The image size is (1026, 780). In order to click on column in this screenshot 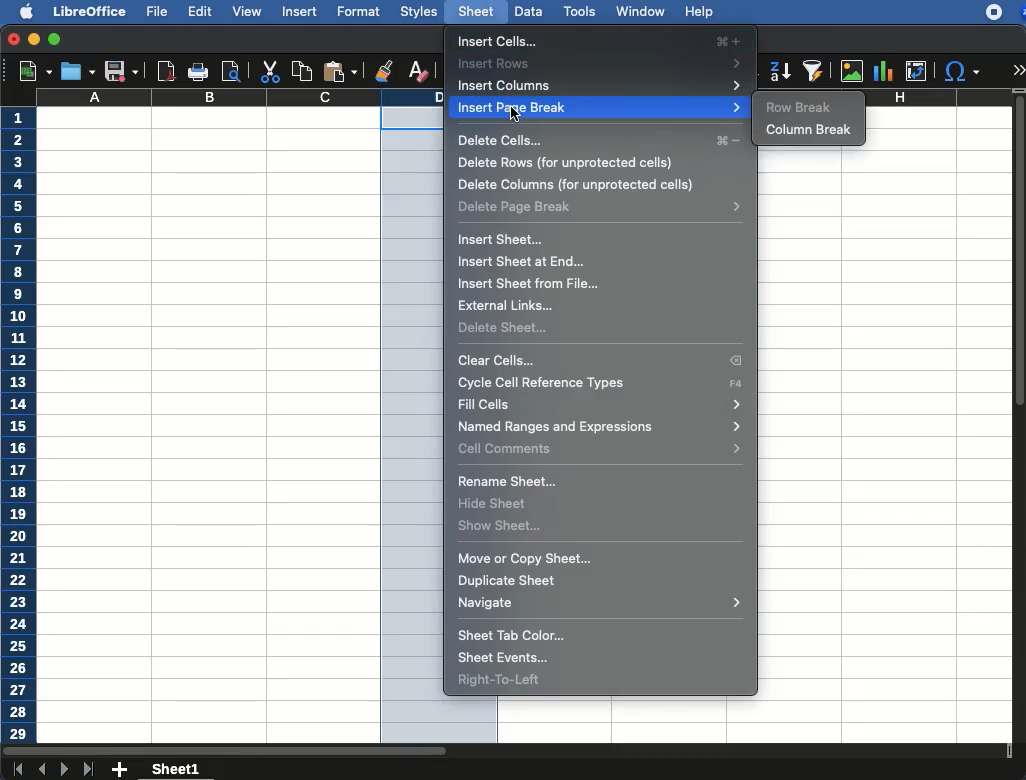, I will do `click(240, 98)`.